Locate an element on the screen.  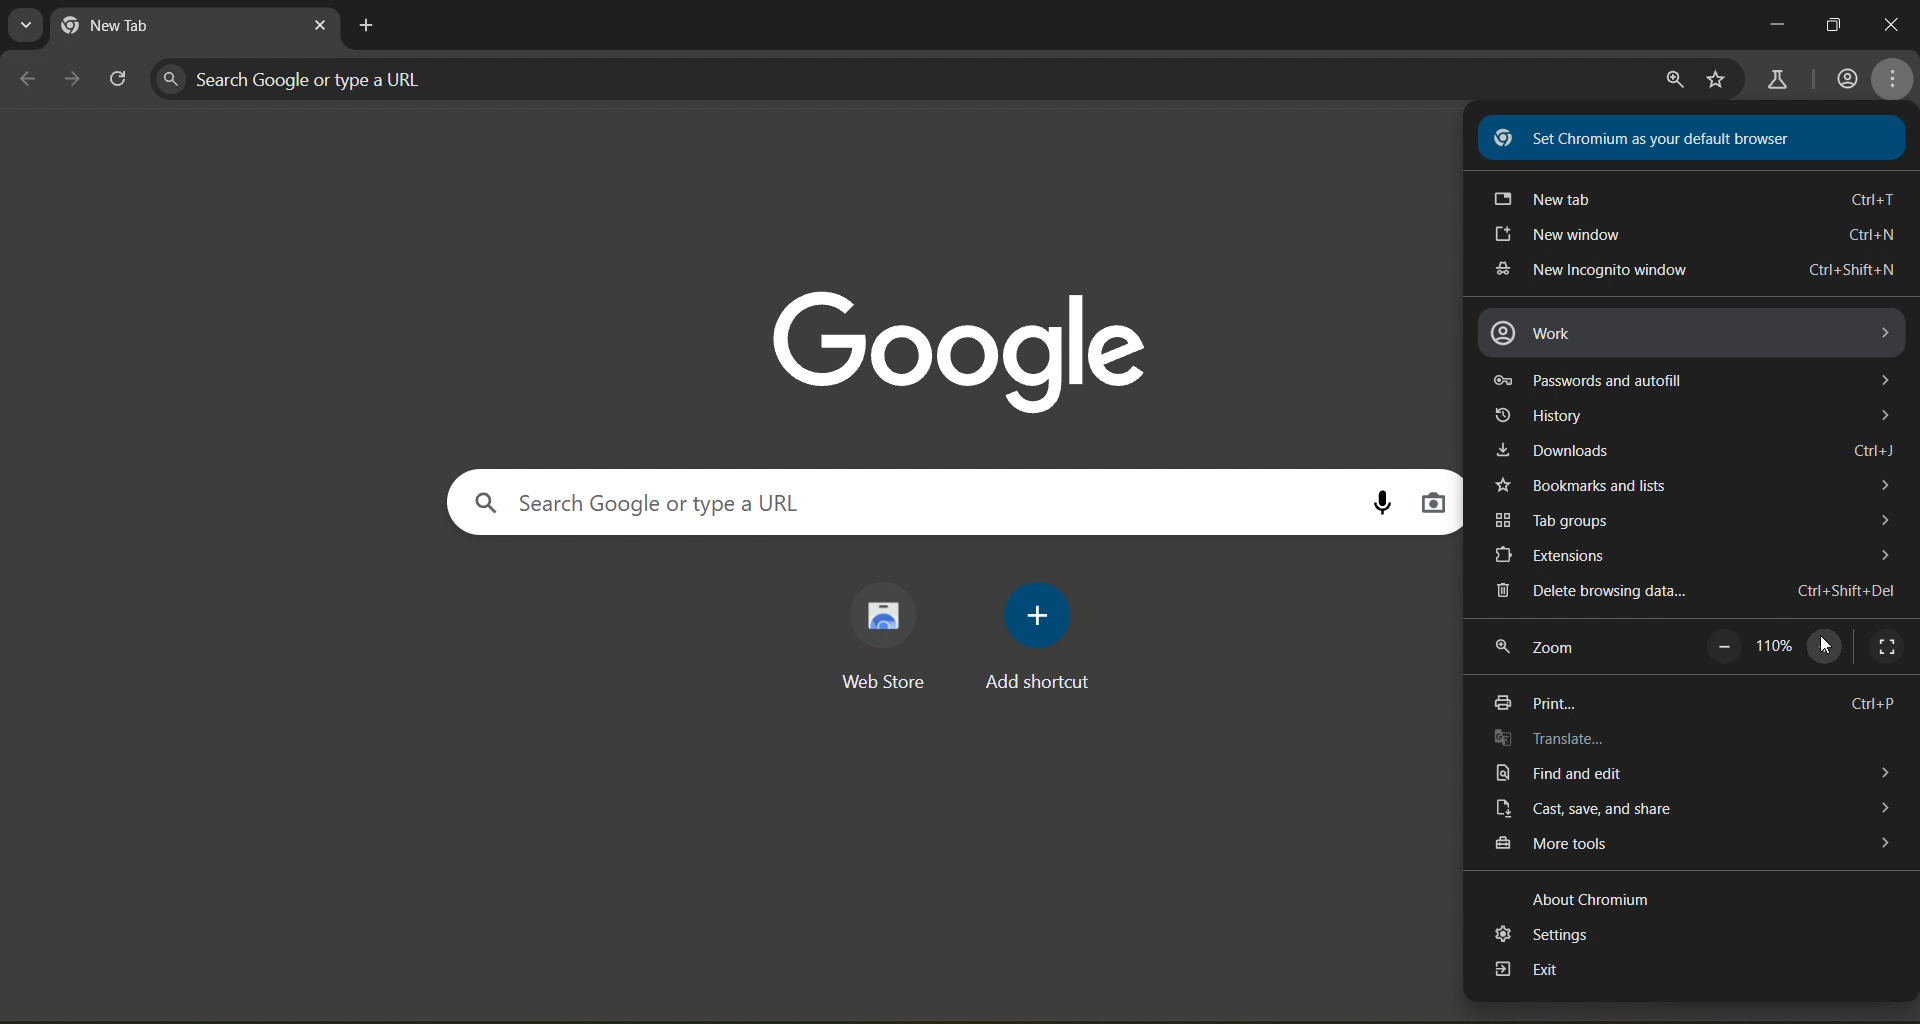
bookmarks and lists is located at coordinates (1693, 483).